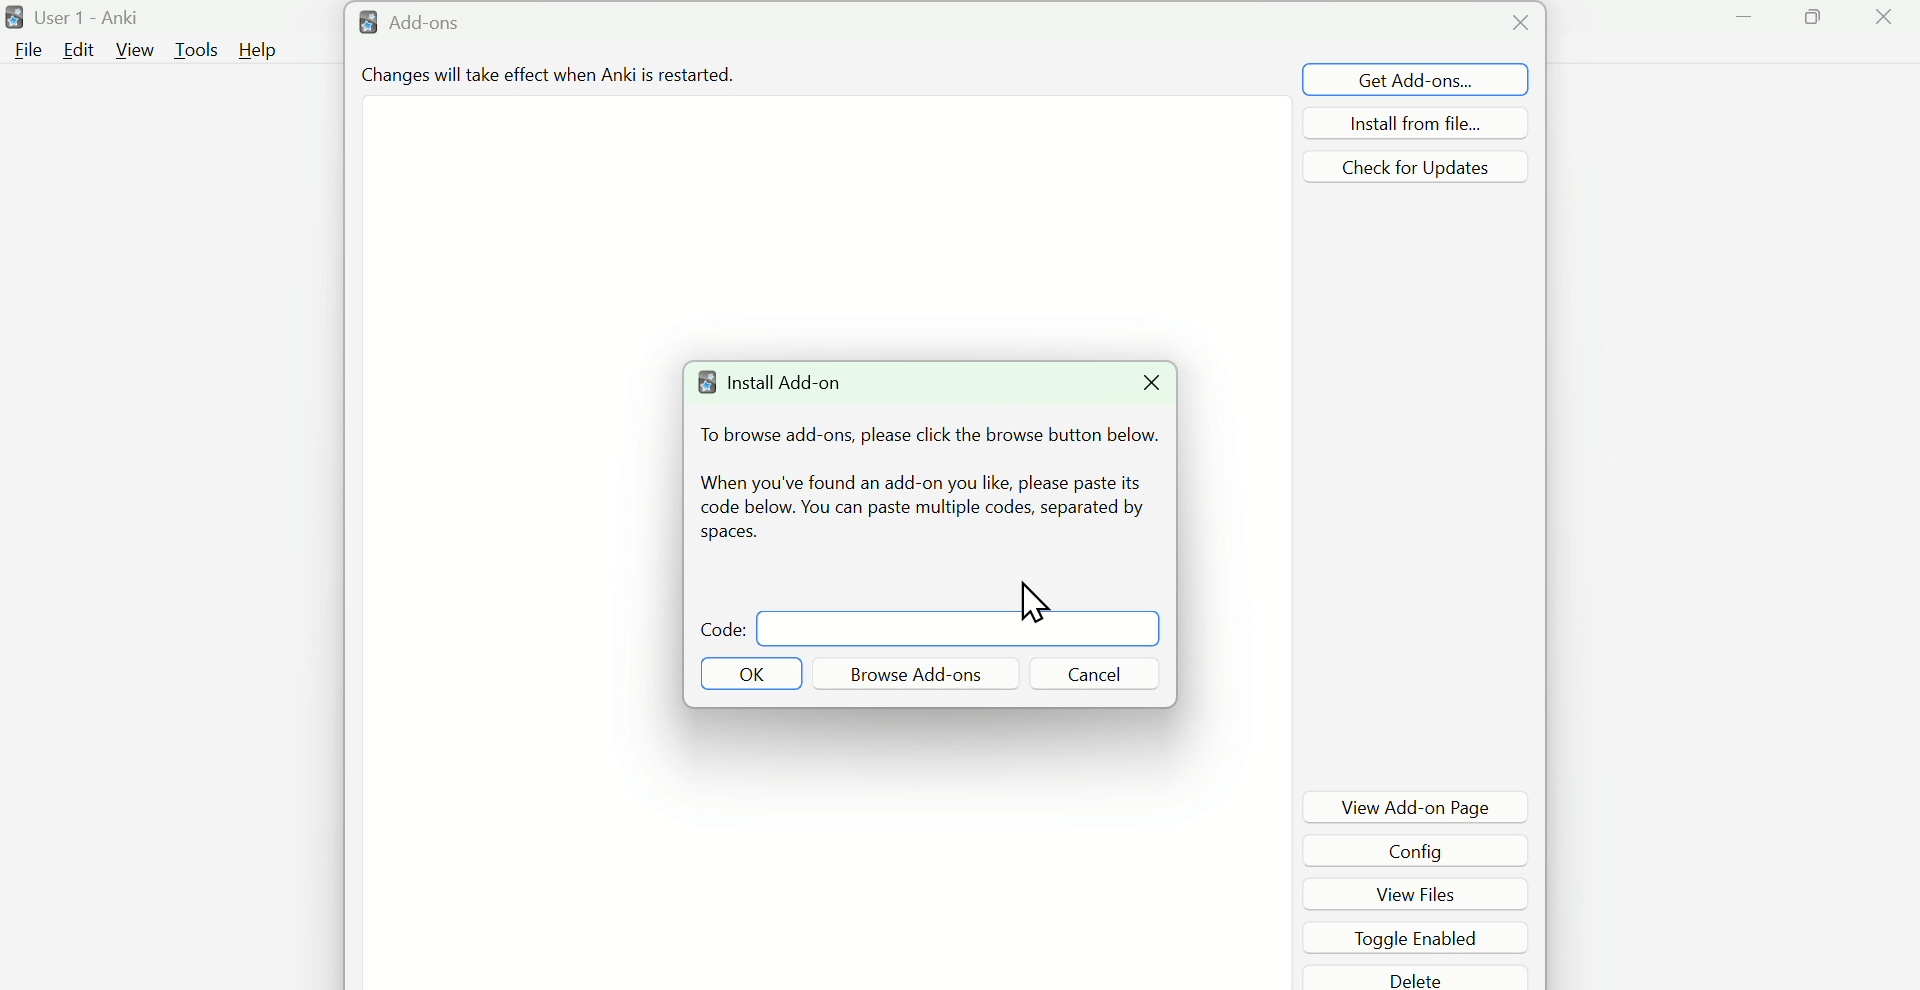 This screenshot has height=990, width=1920. I want to click on close , so click(1517, 23).